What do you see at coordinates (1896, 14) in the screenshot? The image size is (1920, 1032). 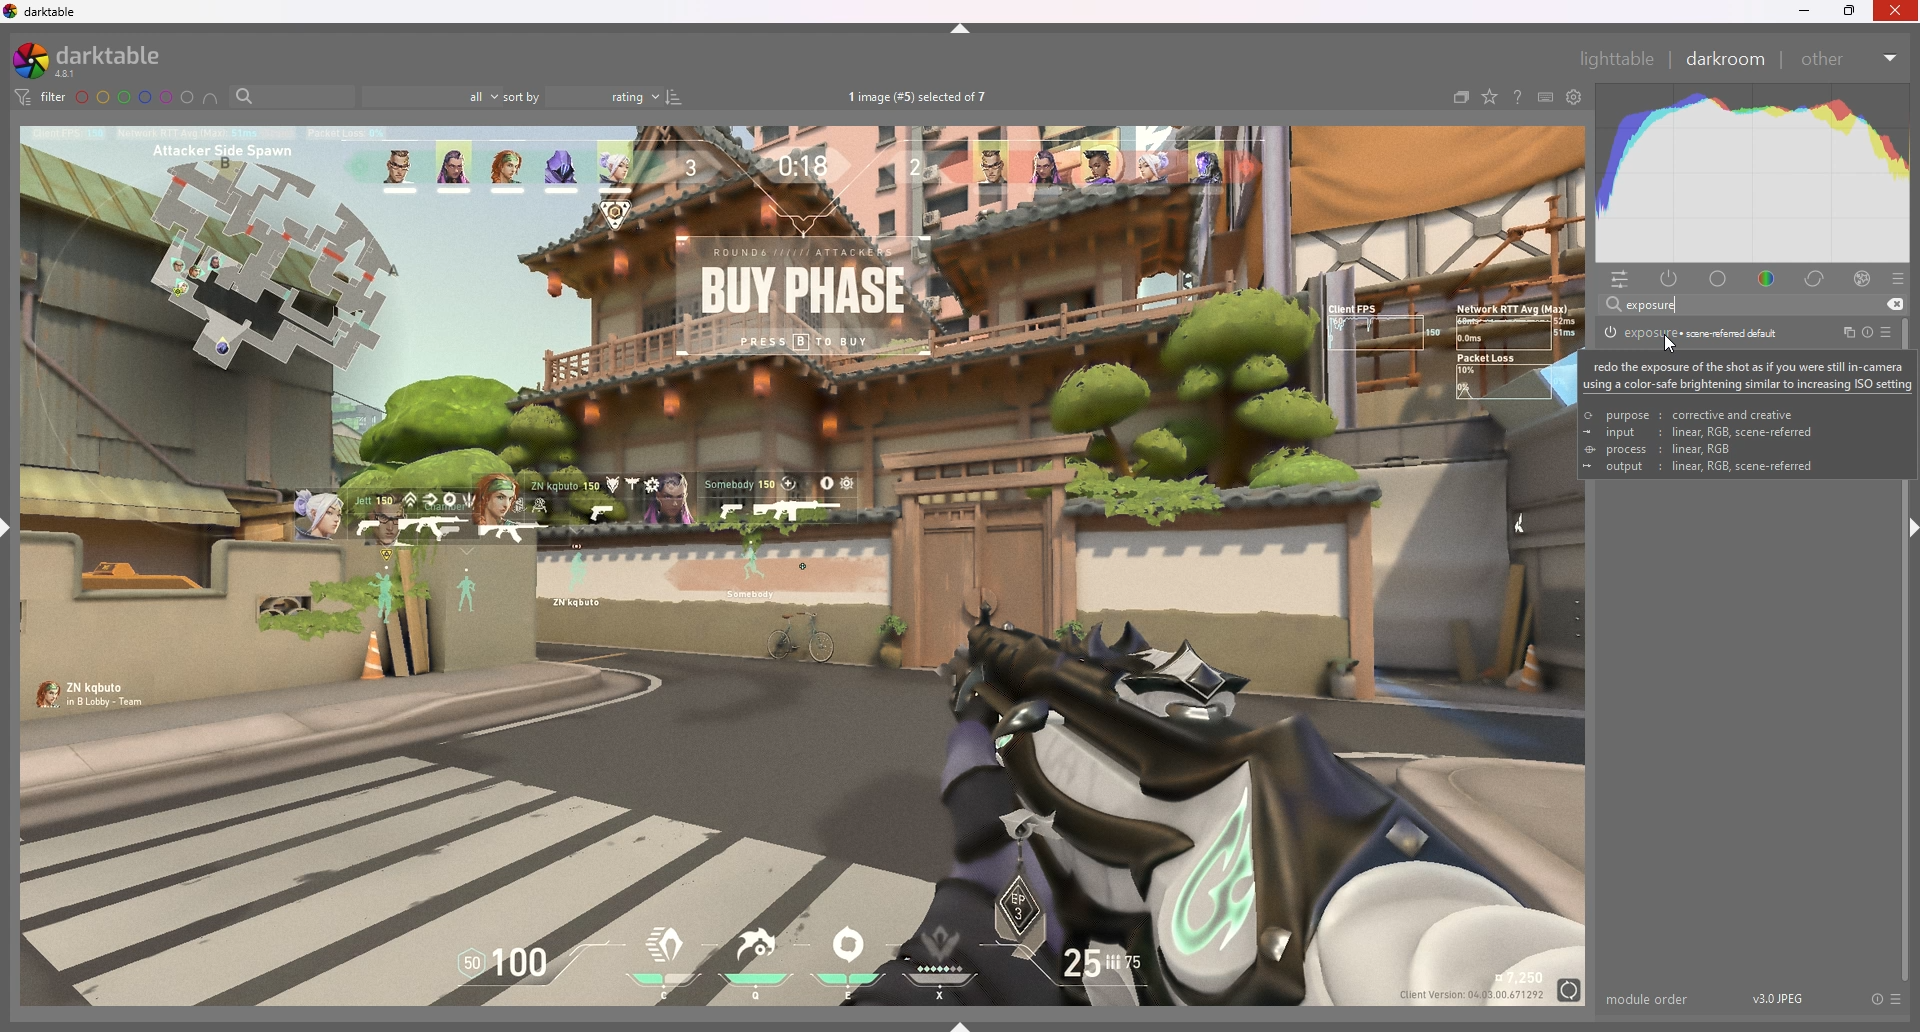 I see `` at bounding box center [1896, 14].